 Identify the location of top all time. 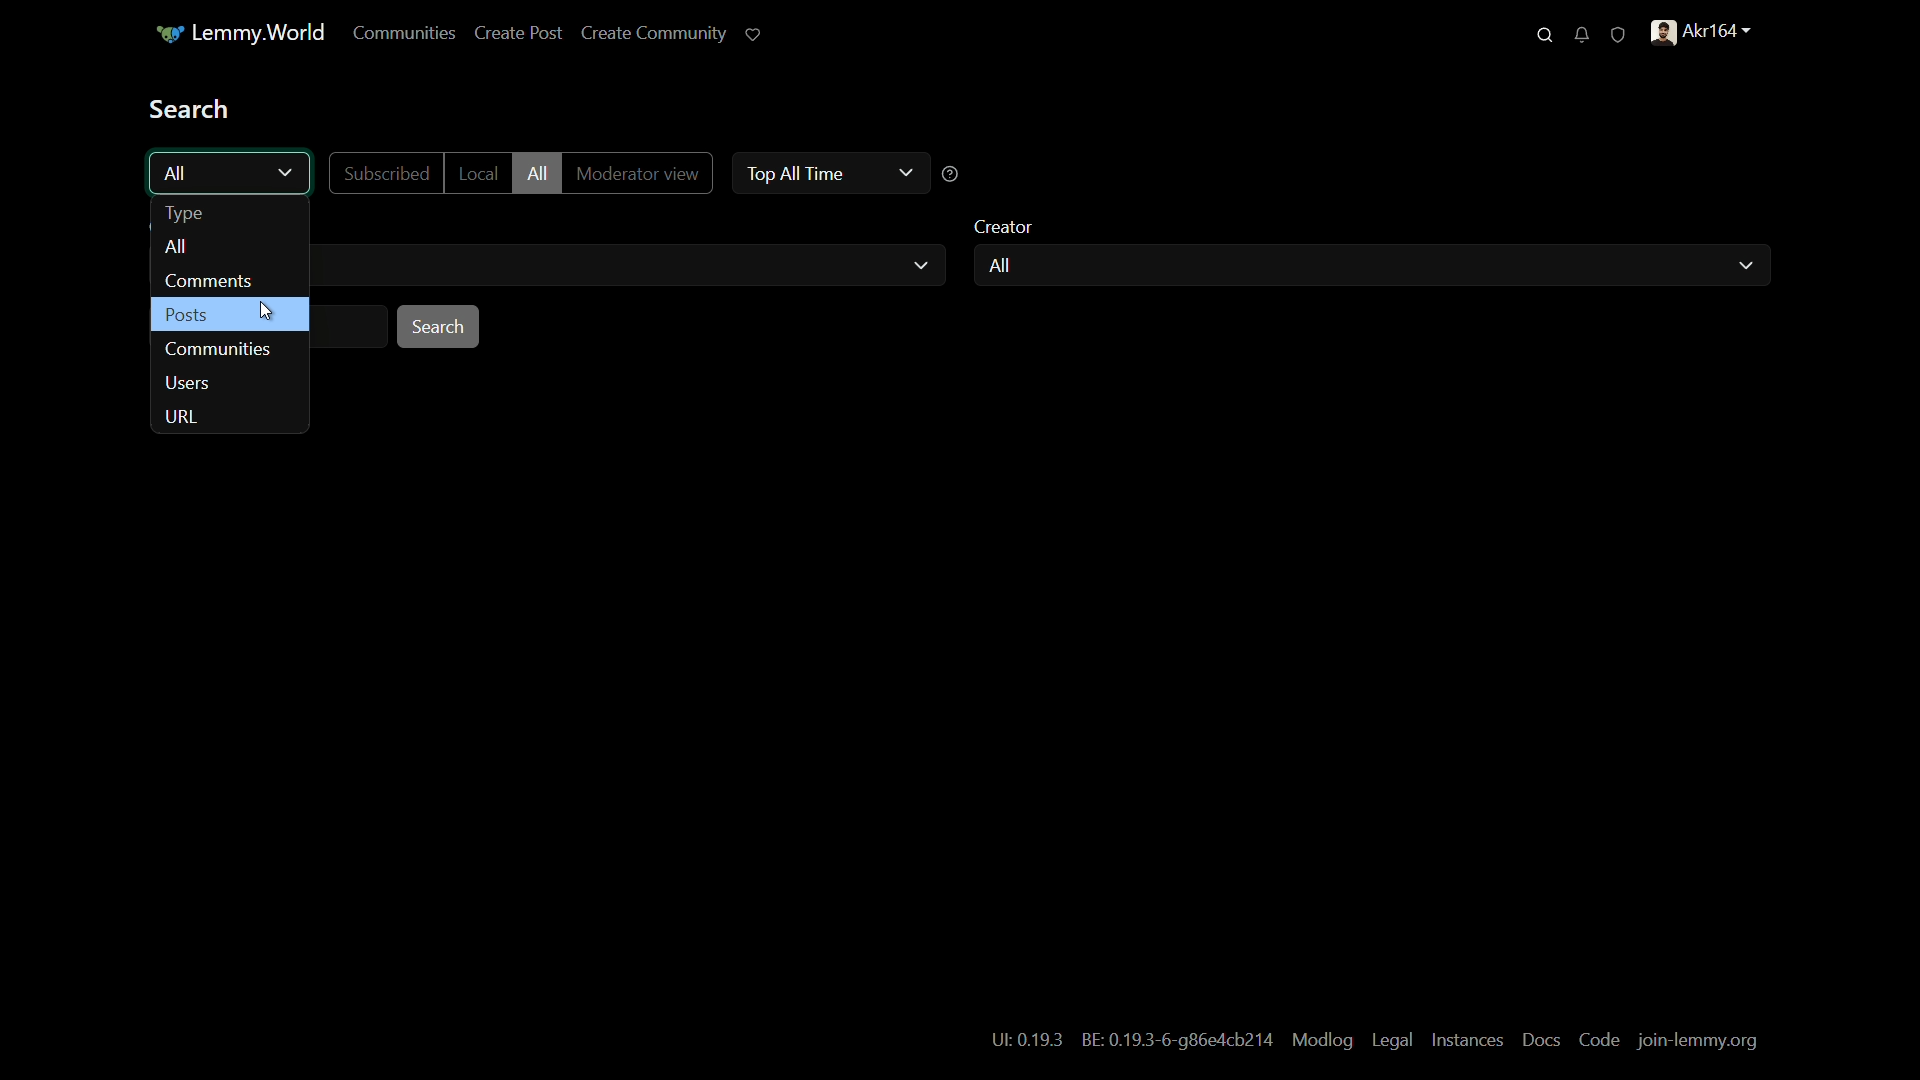
(791, 172).